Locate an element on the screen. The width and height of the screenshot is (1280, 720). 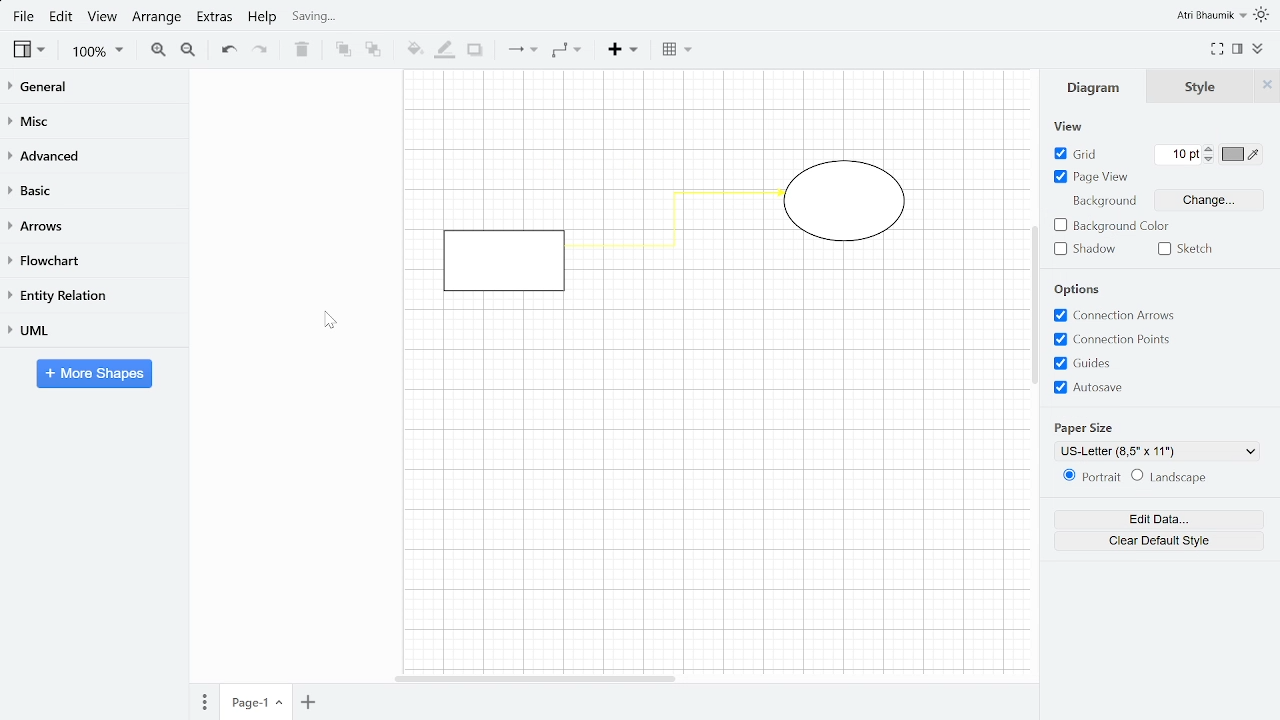
background is located at coordinates (1102, 202).